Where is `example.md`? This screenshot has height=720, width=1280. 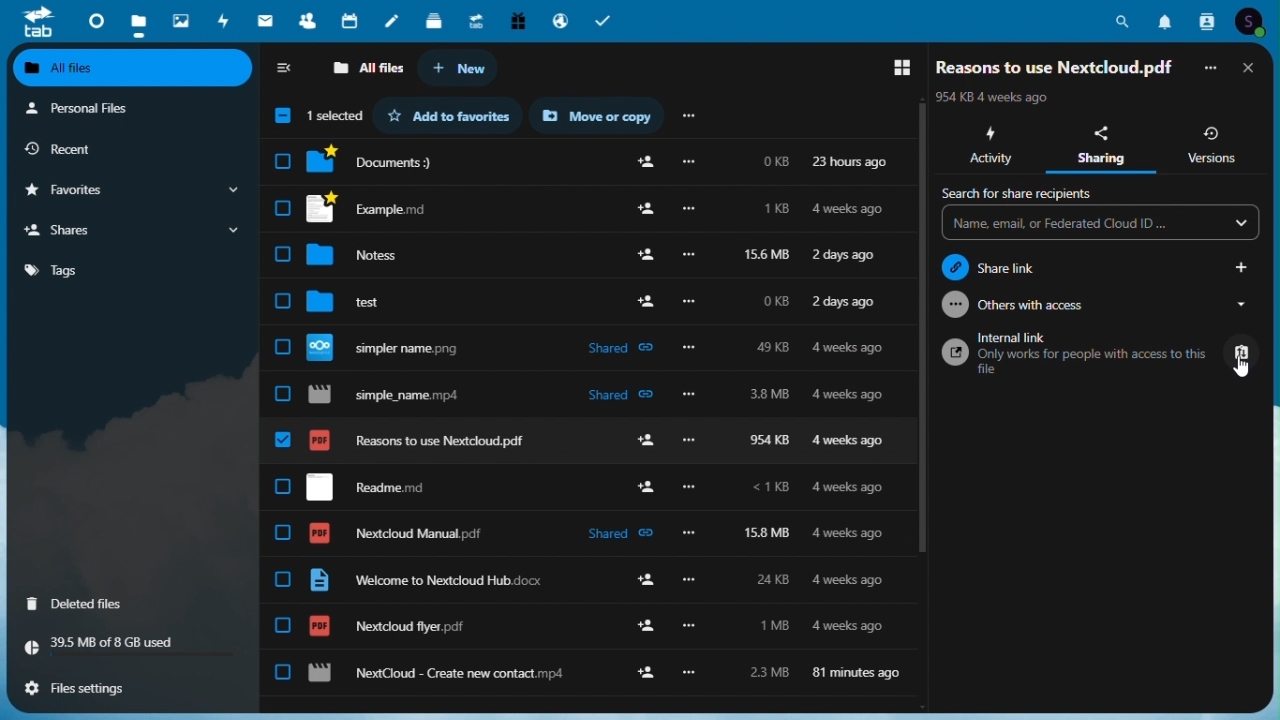
example.md is located at coordinates (382, 209).